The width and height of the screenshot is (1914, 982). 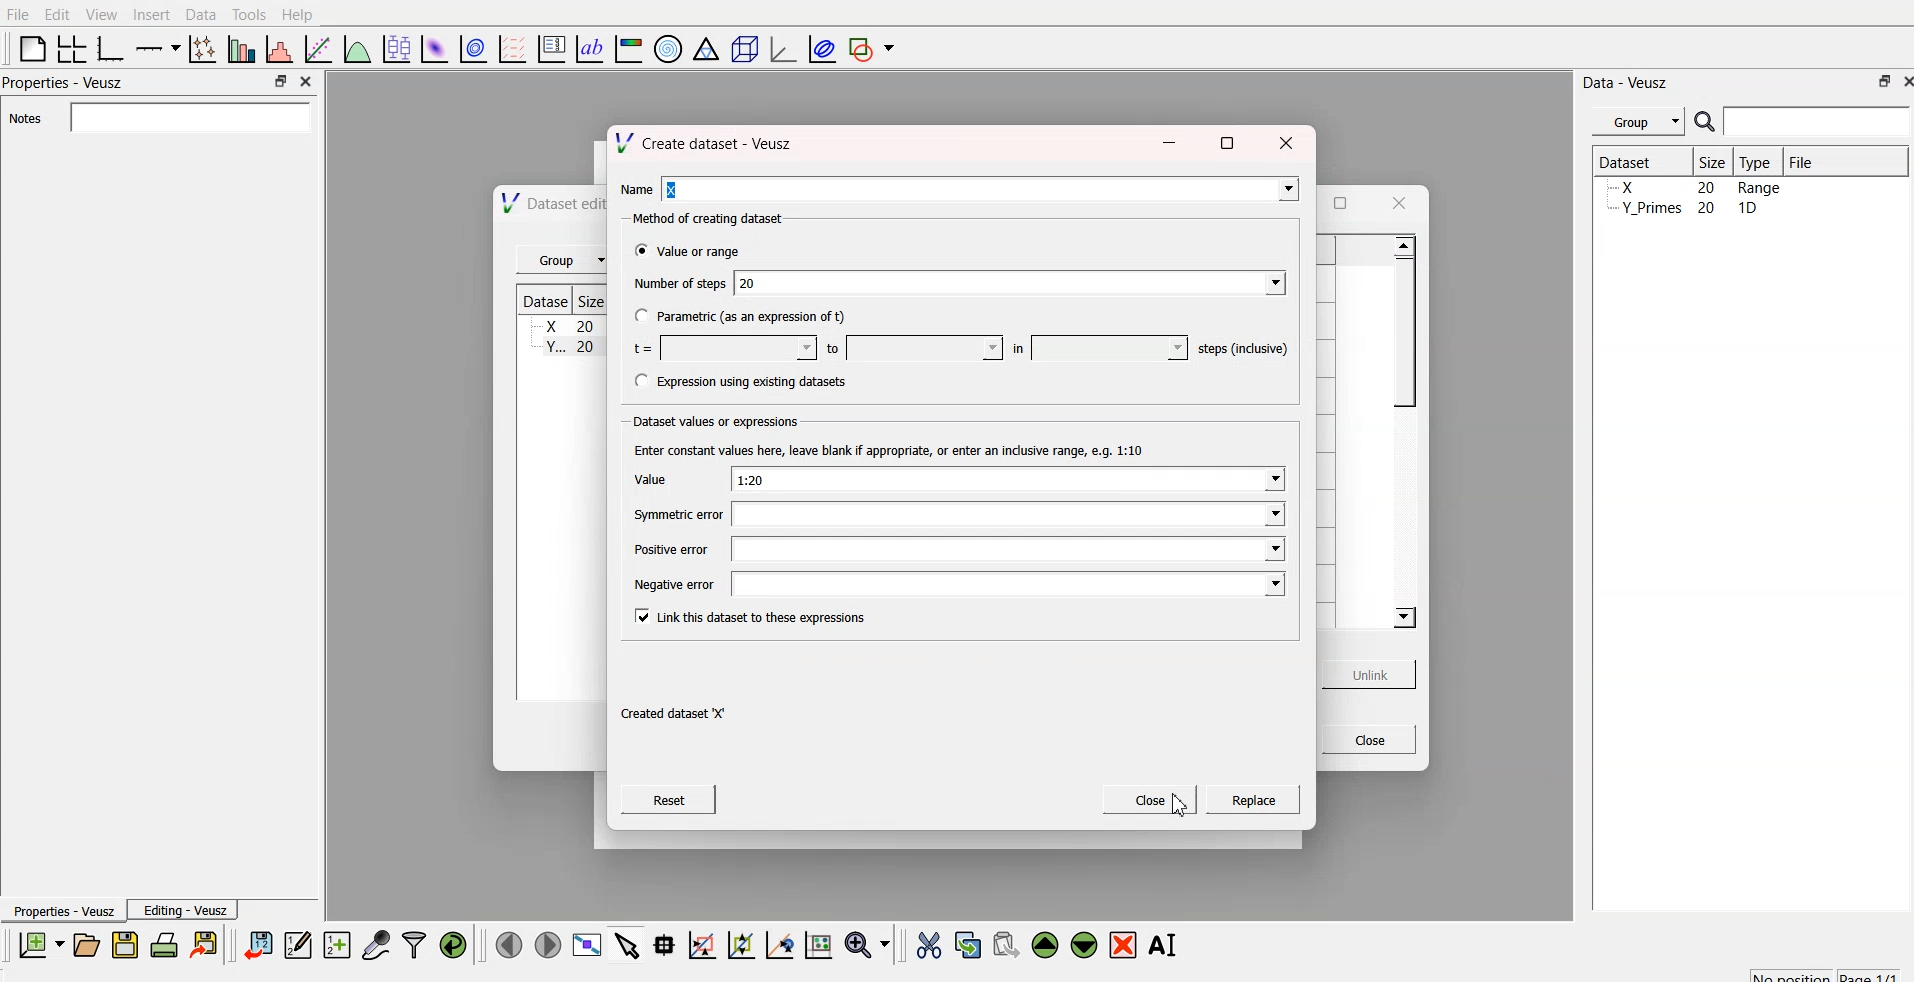 I want to click on unlink, so click(x=1366, y=676).